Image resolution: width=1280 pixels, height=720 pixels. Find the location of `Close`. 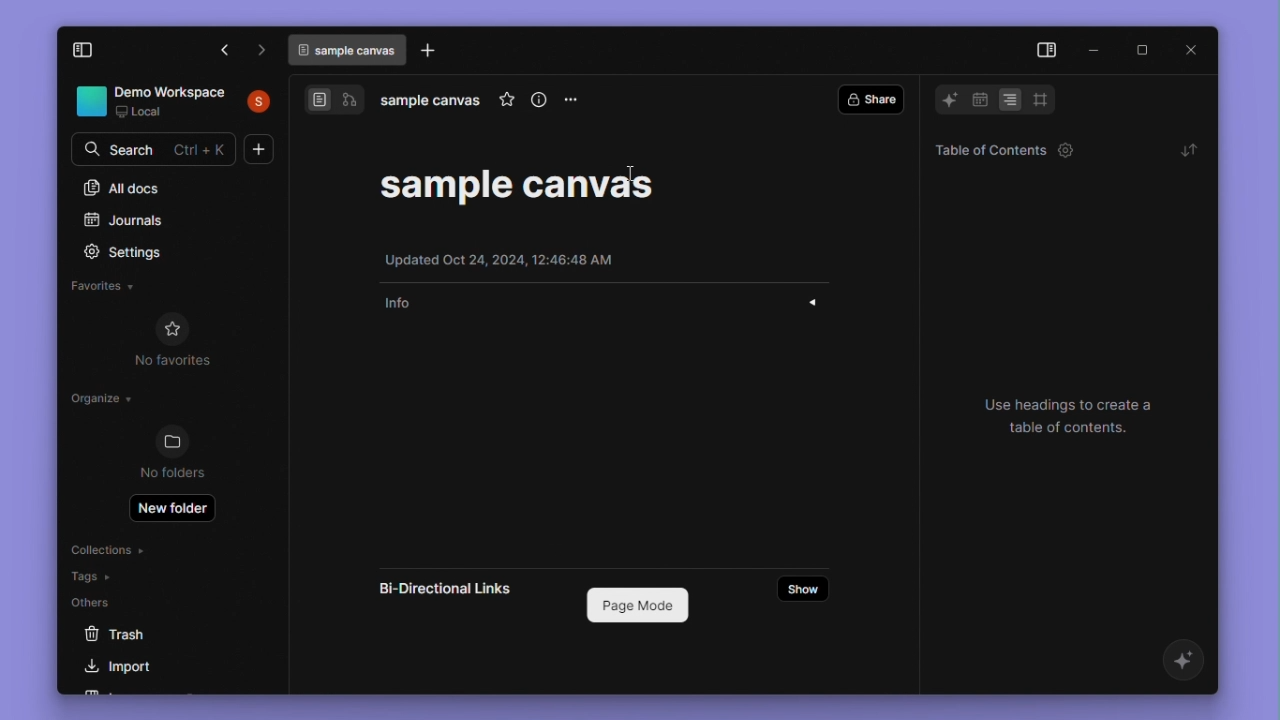

Close is located at coordinates (1194, 50).